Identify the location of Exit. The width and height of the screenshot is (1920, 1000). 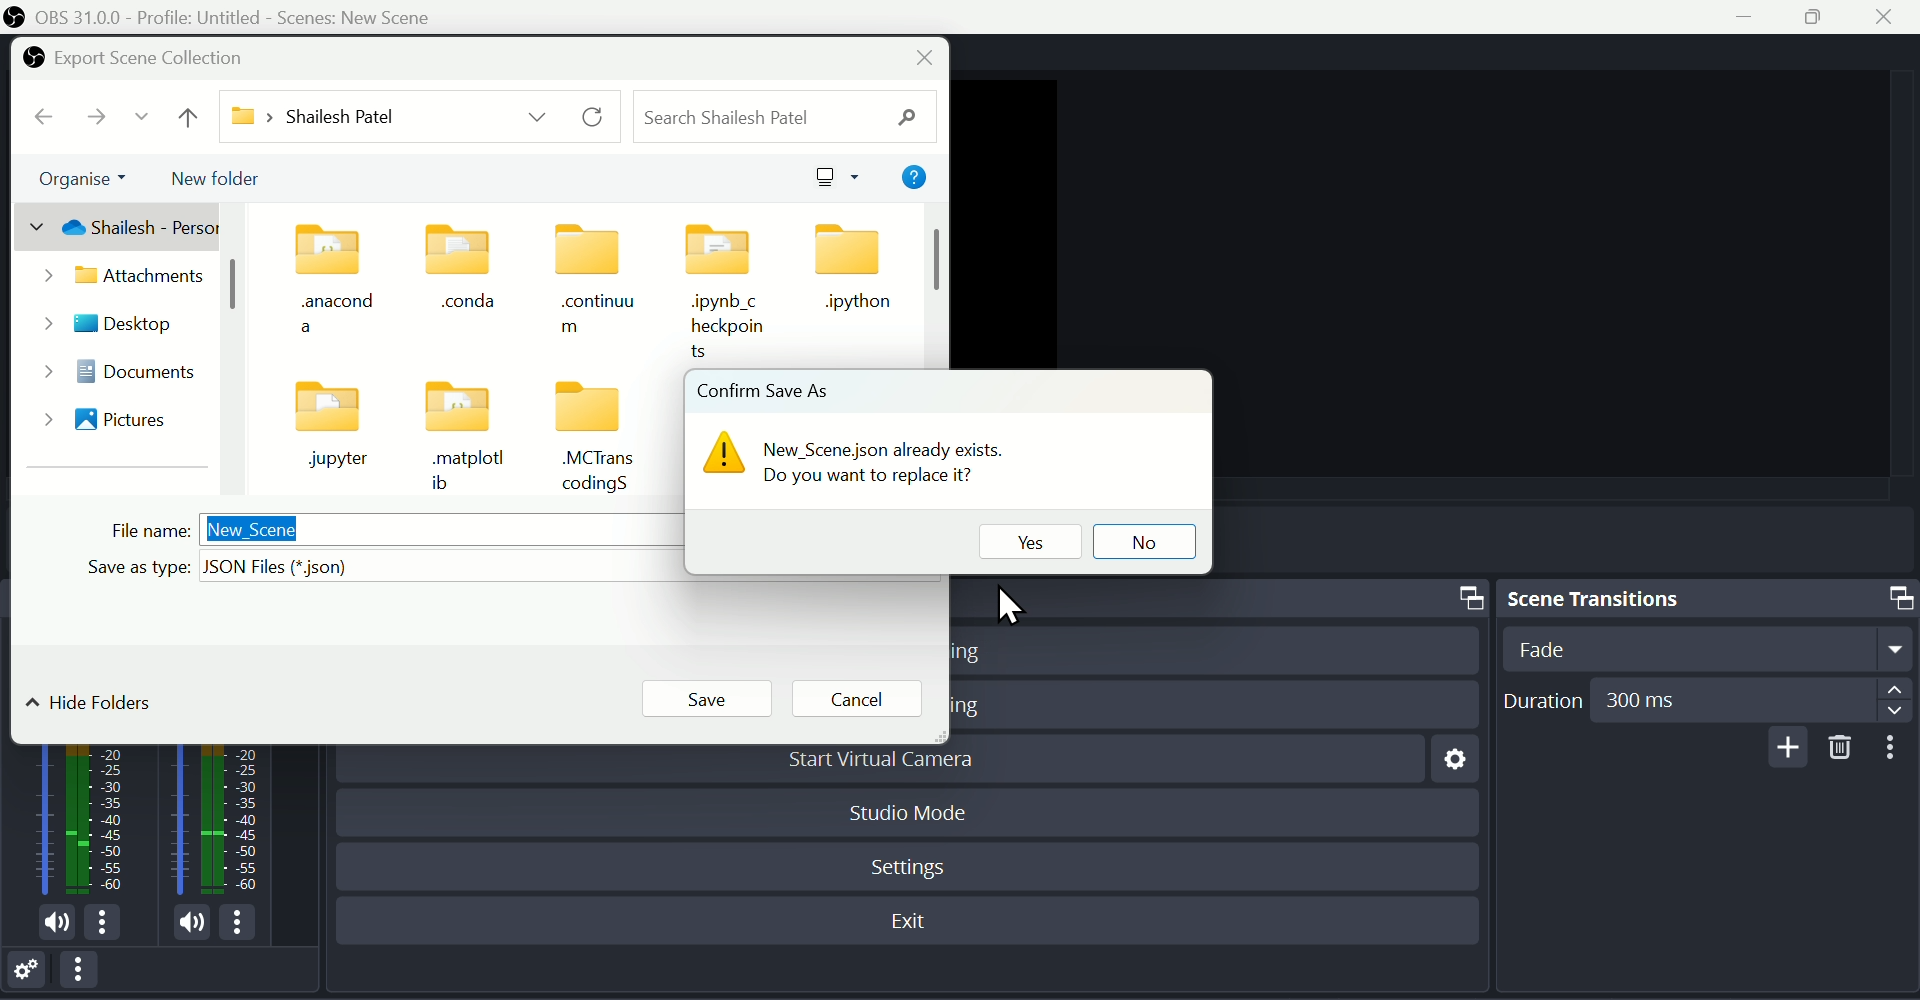
(916, 922).